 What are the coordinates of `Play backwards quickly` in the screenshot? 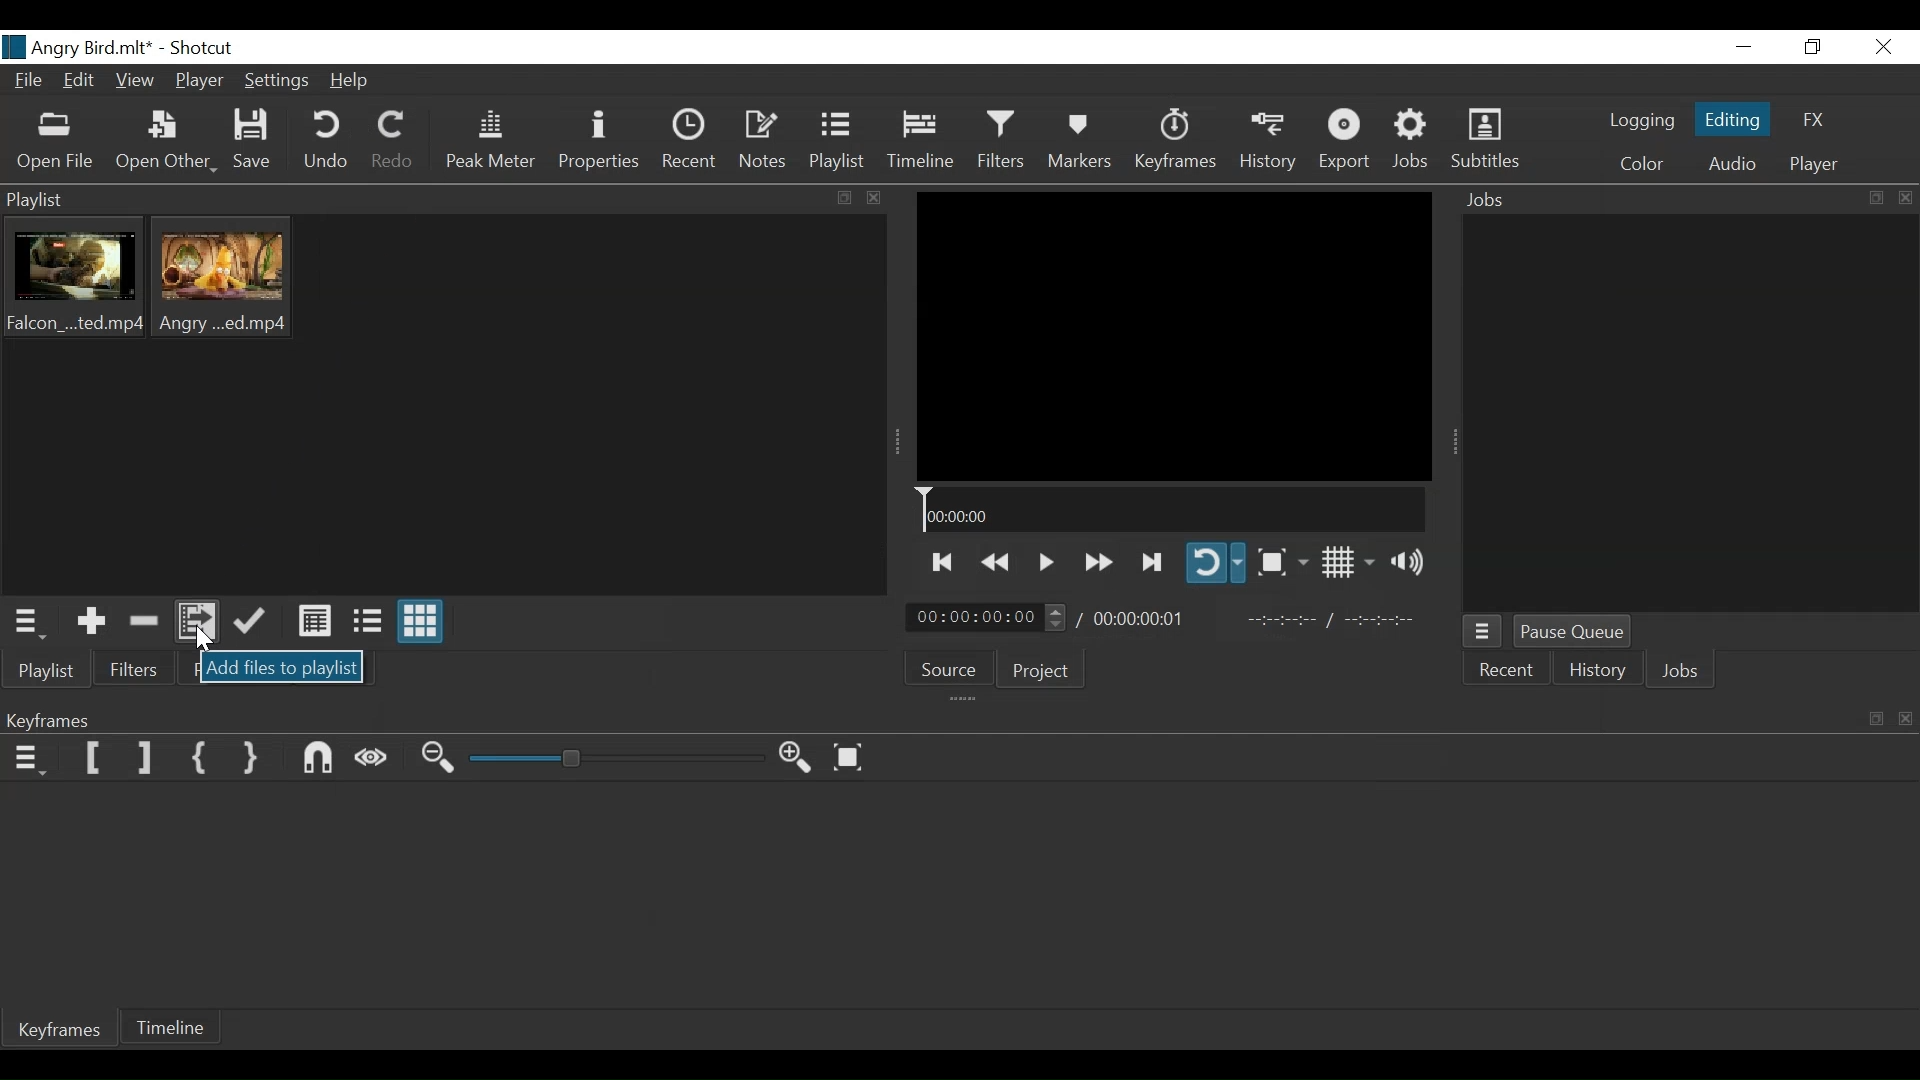 It's located at (1001, 563).